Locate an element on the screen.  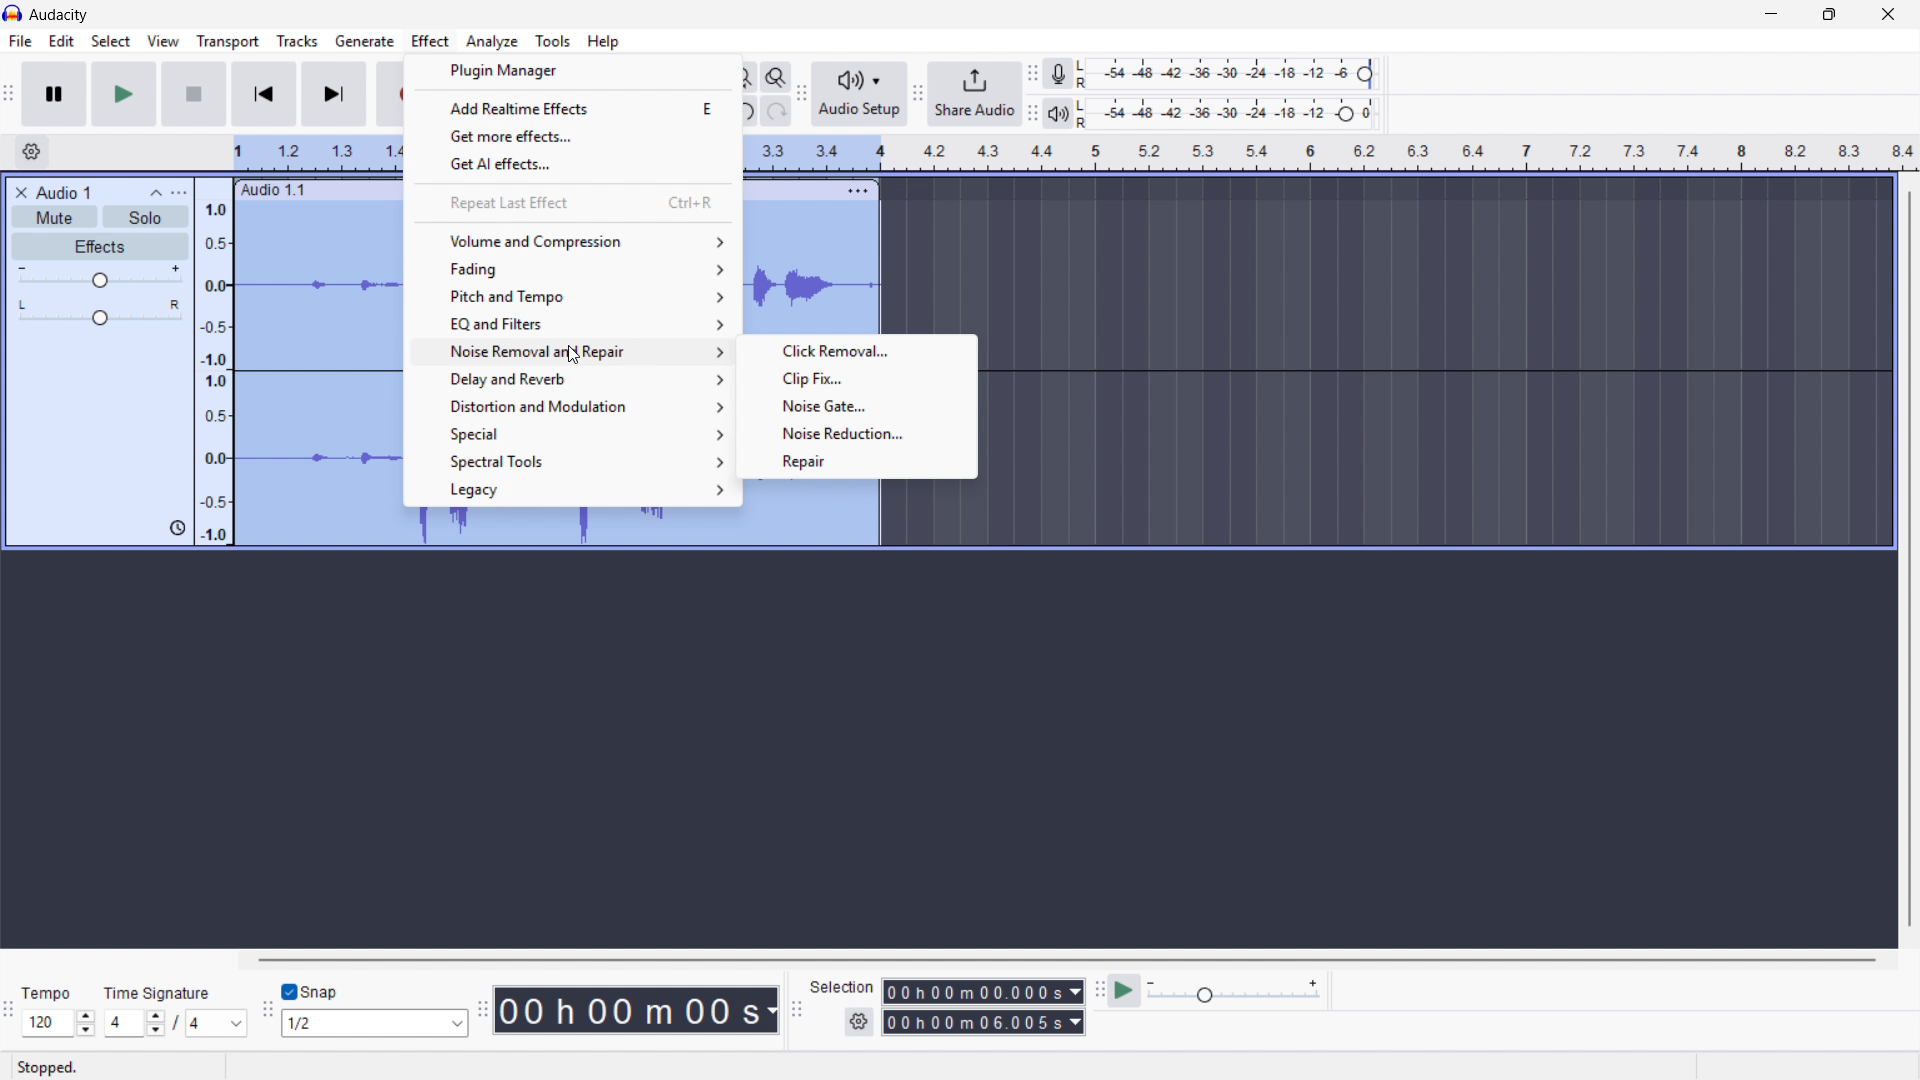
Set time signature is located at coordinates (176, 1009).